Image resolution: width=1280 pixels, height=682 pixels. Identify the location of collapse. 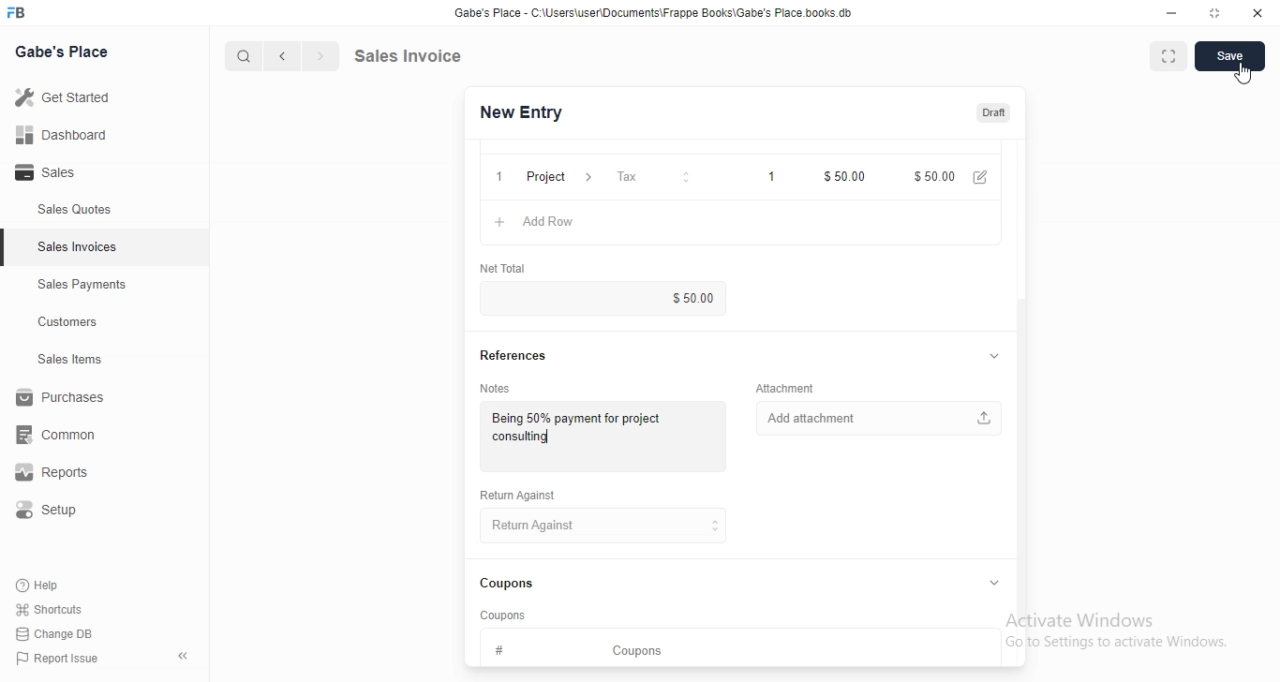
(185, 656).